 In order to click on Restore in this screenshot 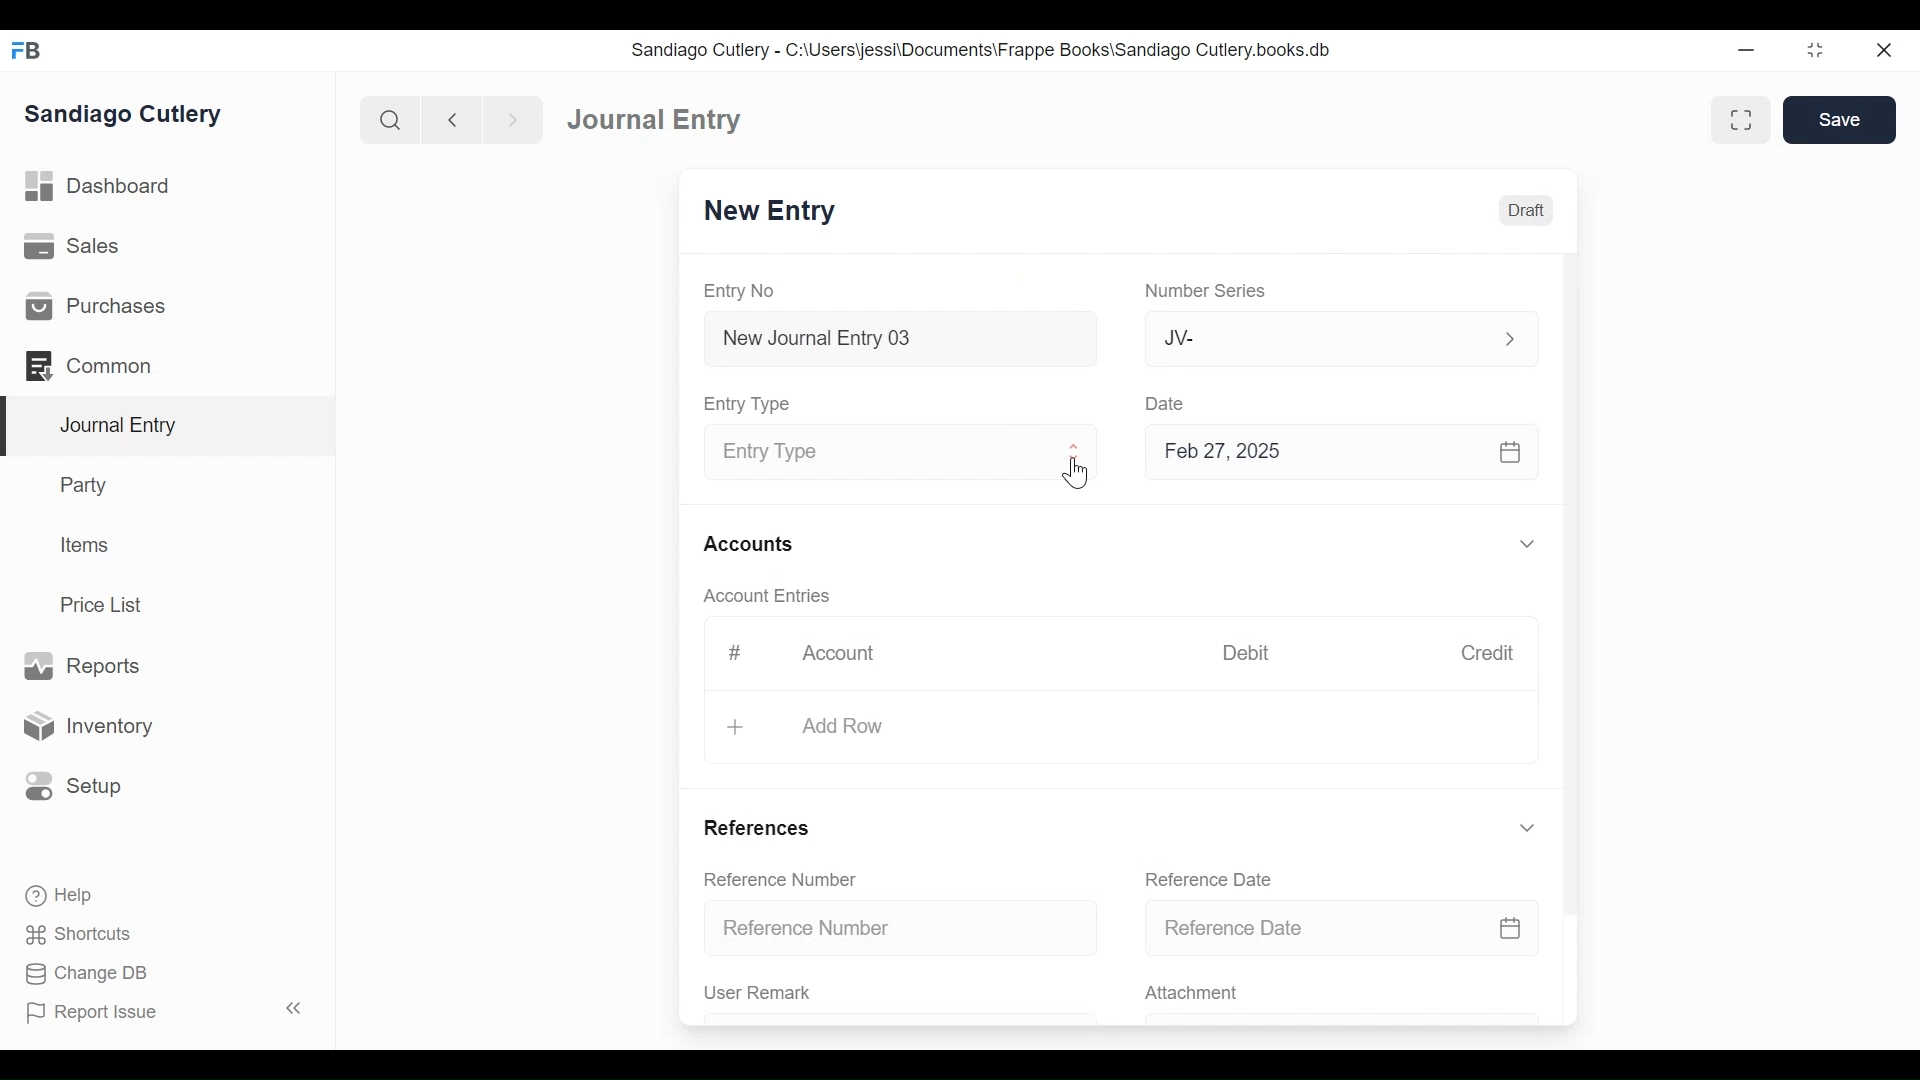, I will do `click(1814, 49)`.